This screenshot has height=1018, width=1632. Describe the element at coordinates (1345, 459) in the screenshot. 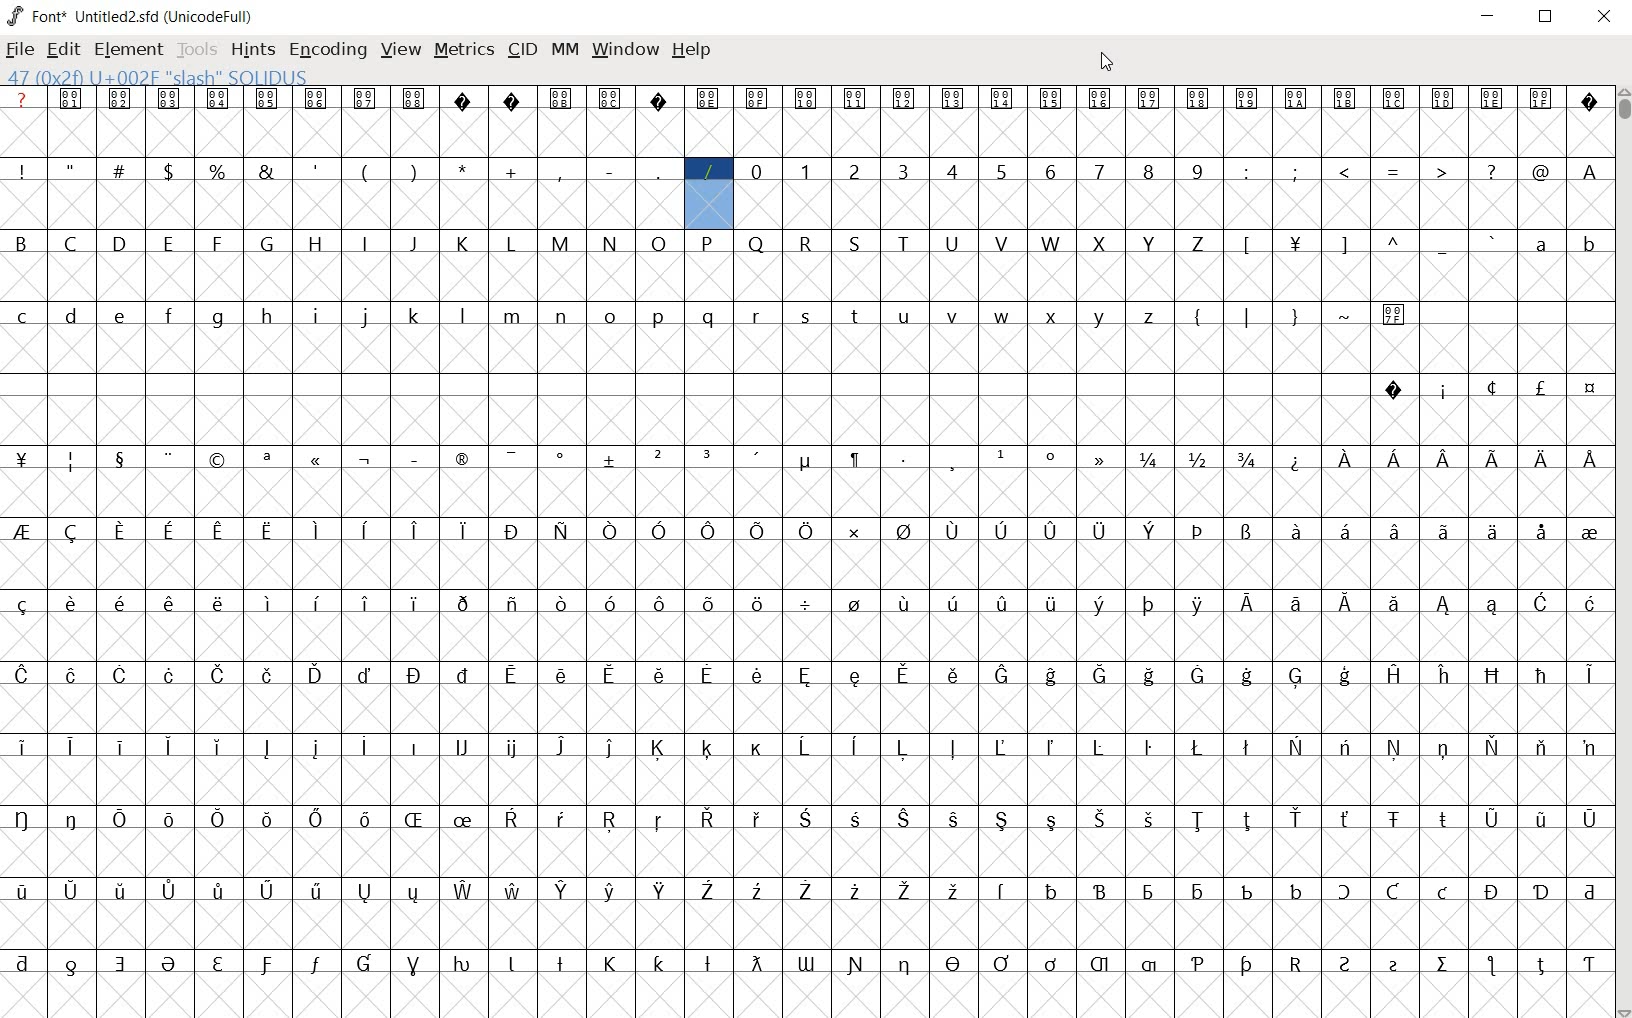

I see `glyph` at that location.